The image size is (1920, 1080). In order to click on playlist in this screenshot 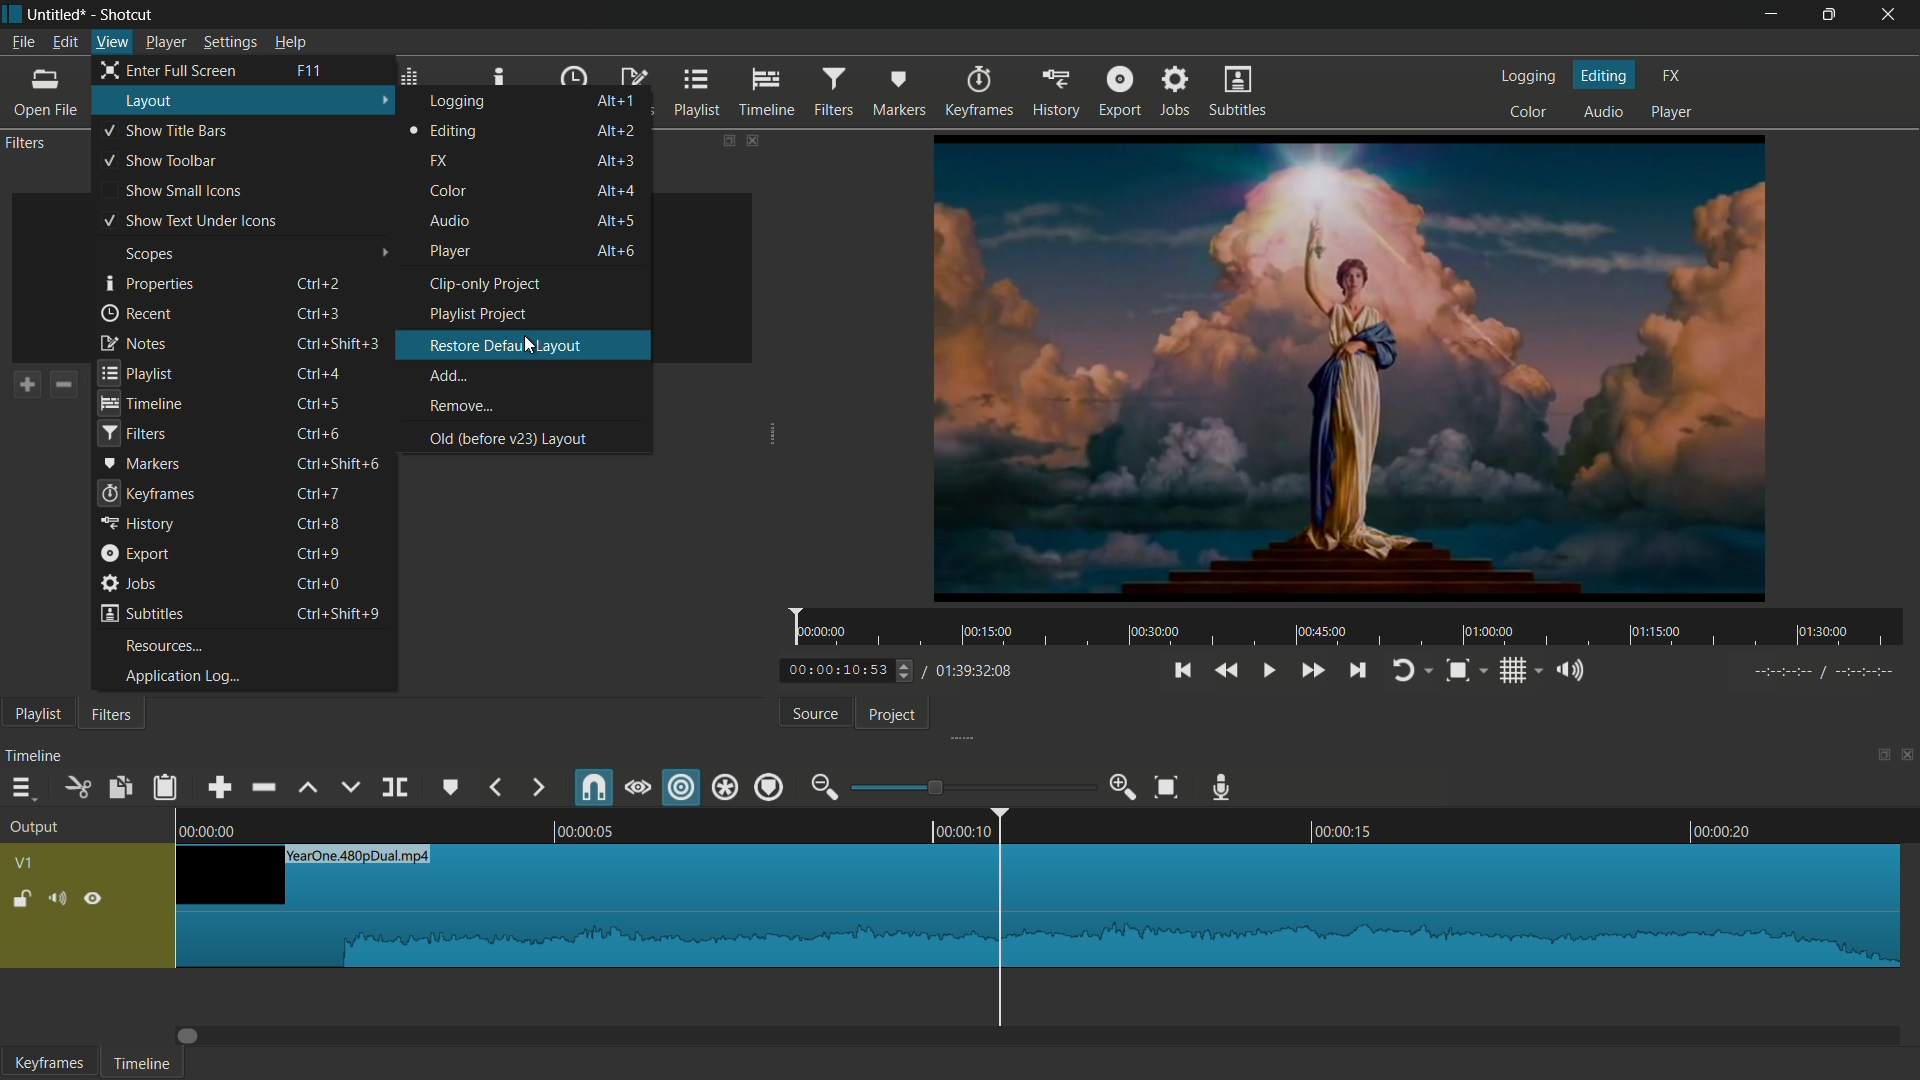, I will do `click(136, 371)`.